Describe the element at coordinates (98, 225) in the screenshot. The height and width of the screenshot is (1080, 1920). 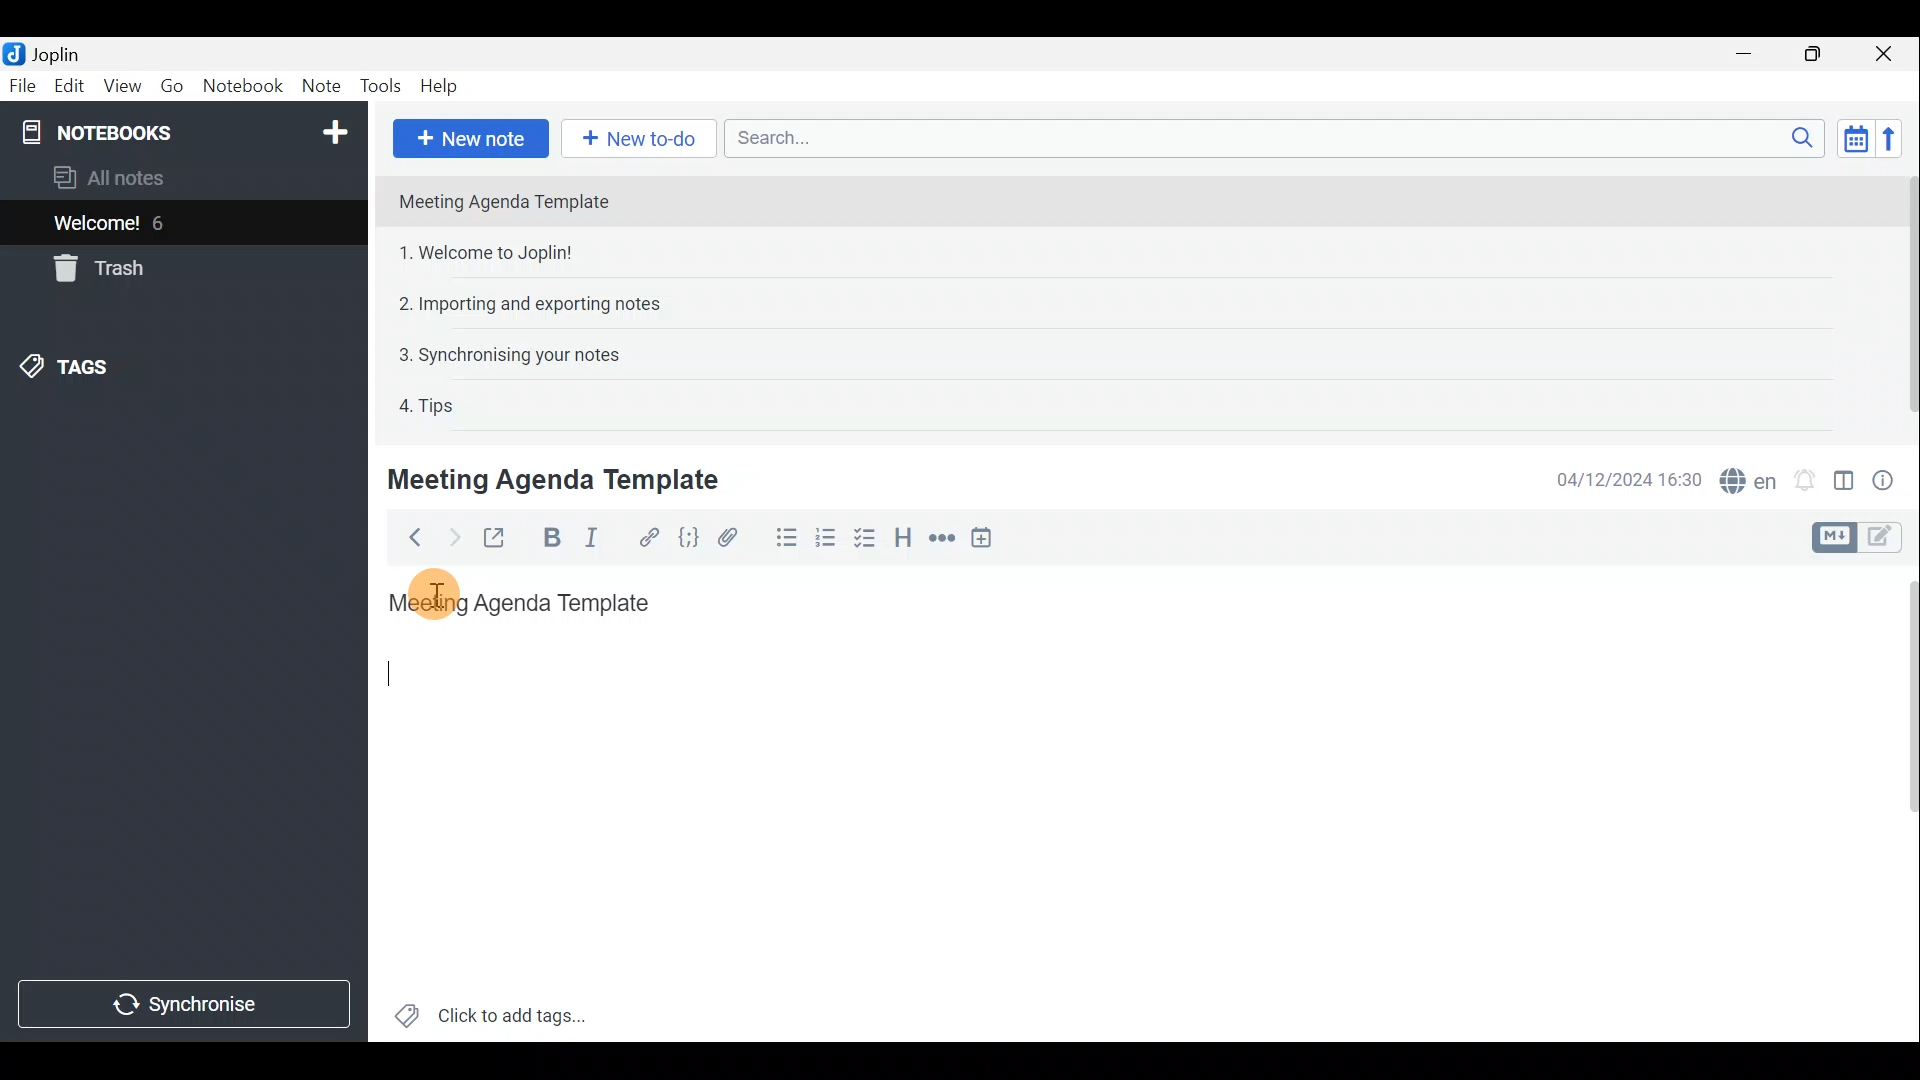
I see `Welcome!` at that location.